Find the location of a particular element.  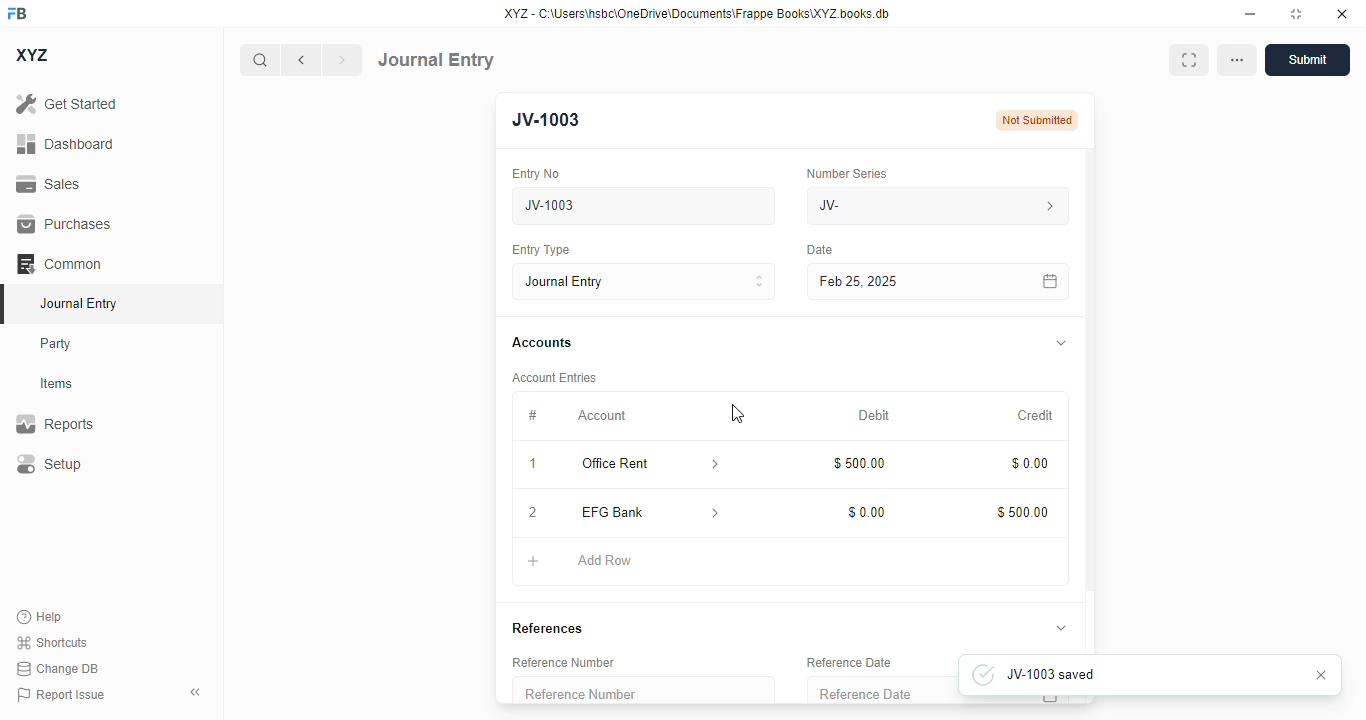

new journal entry 03 is located at coordinates (642, 206).